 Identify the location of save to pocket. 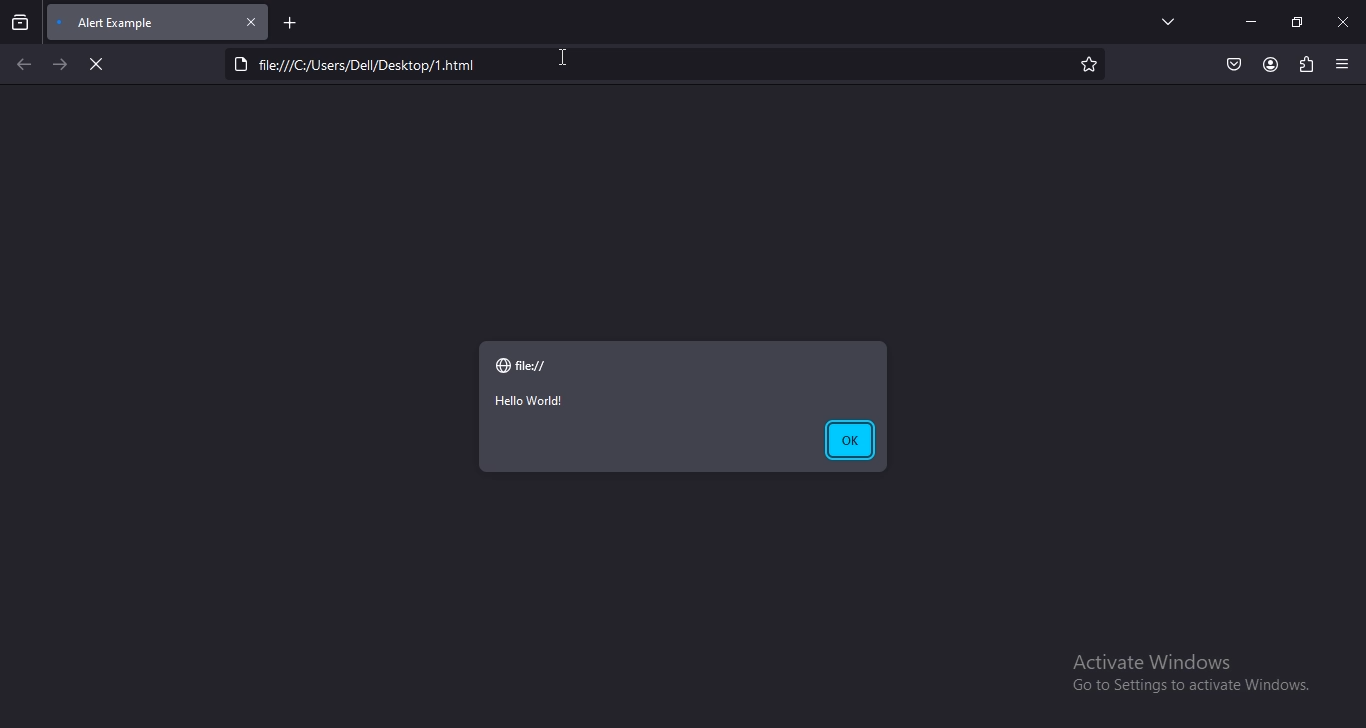
(1234, 65).